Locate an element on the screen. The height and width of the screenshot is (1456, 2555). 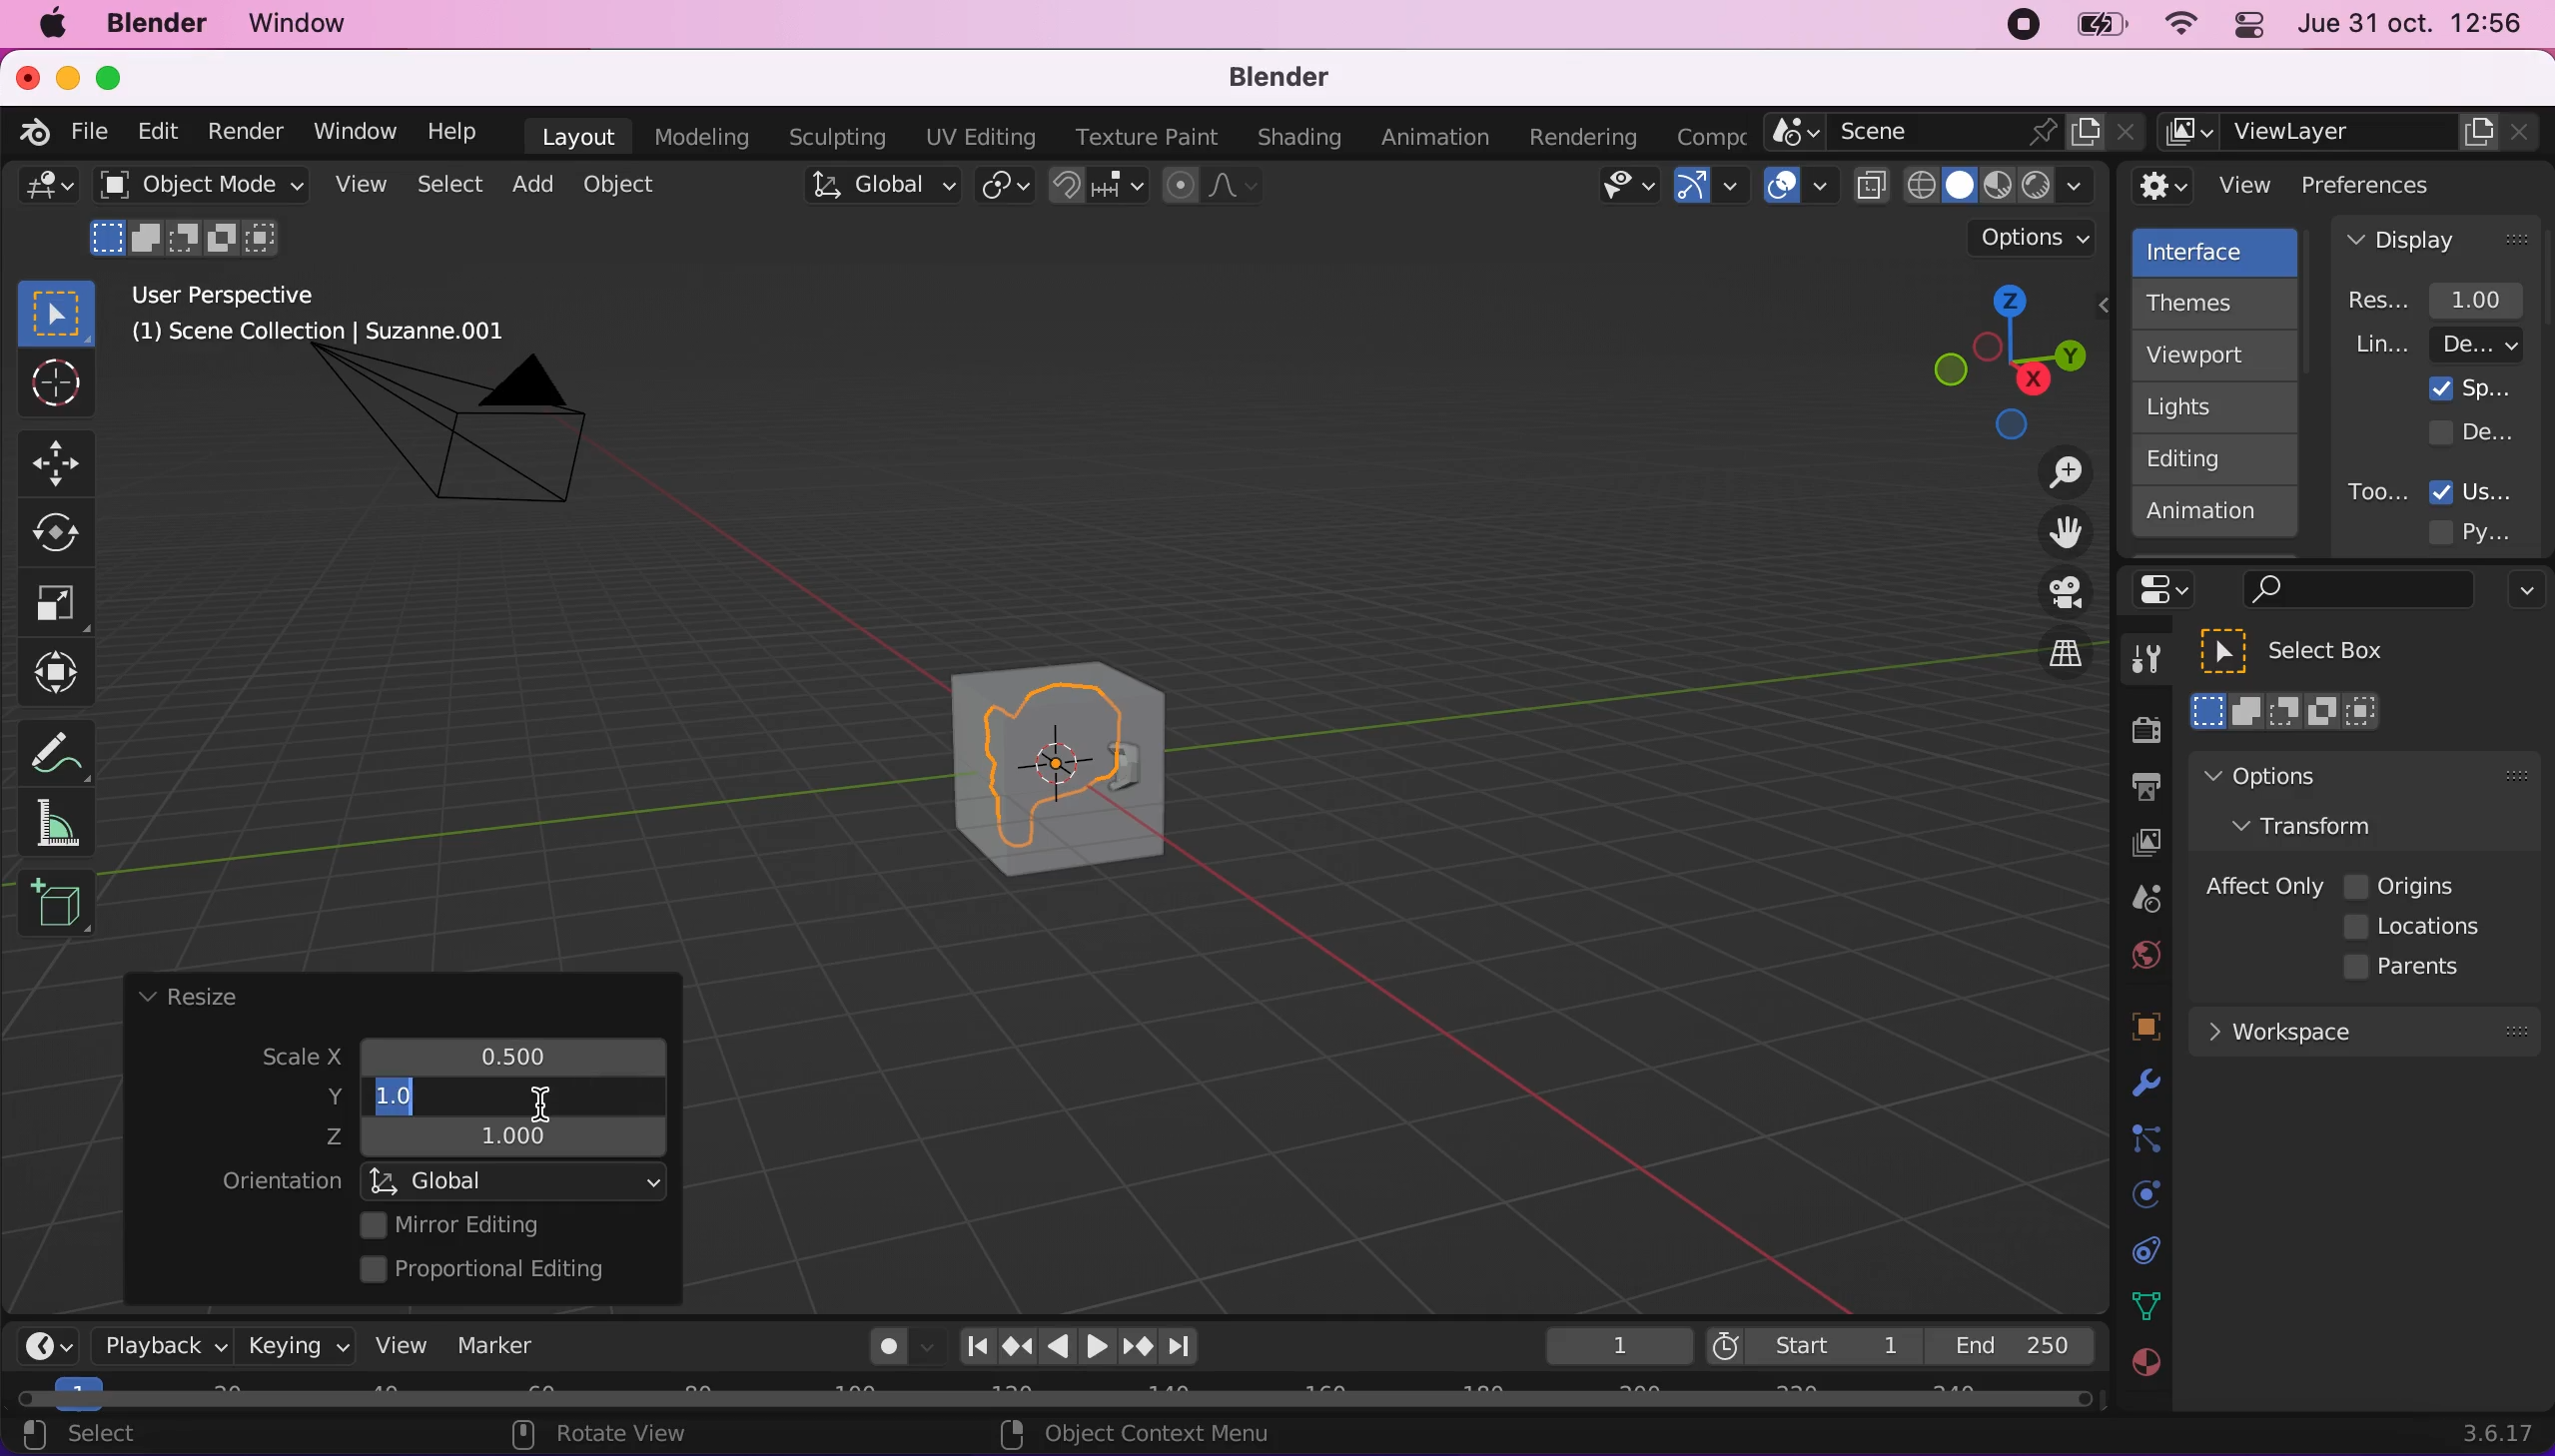
blender is located at coordinates (1266, 79).